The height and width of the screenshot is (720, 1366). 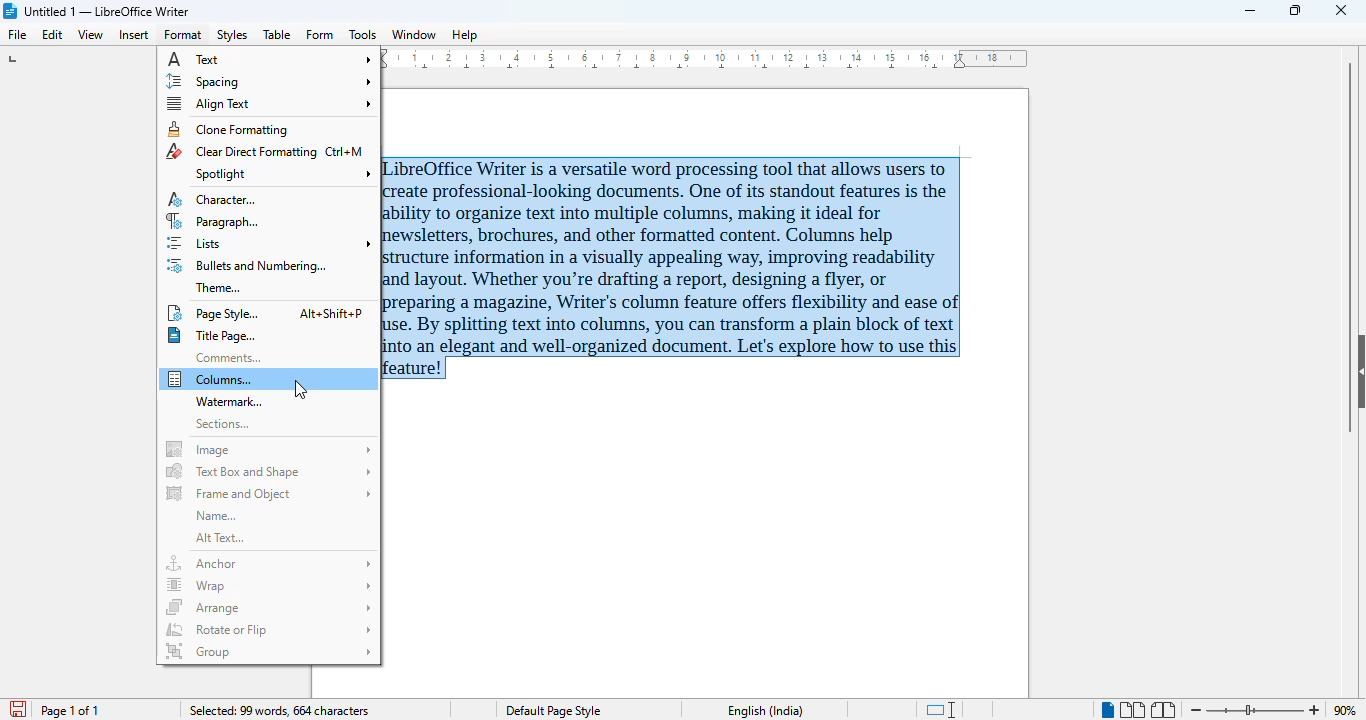 I want to click on vertical scroll bar, so click(x=1350, y=246).